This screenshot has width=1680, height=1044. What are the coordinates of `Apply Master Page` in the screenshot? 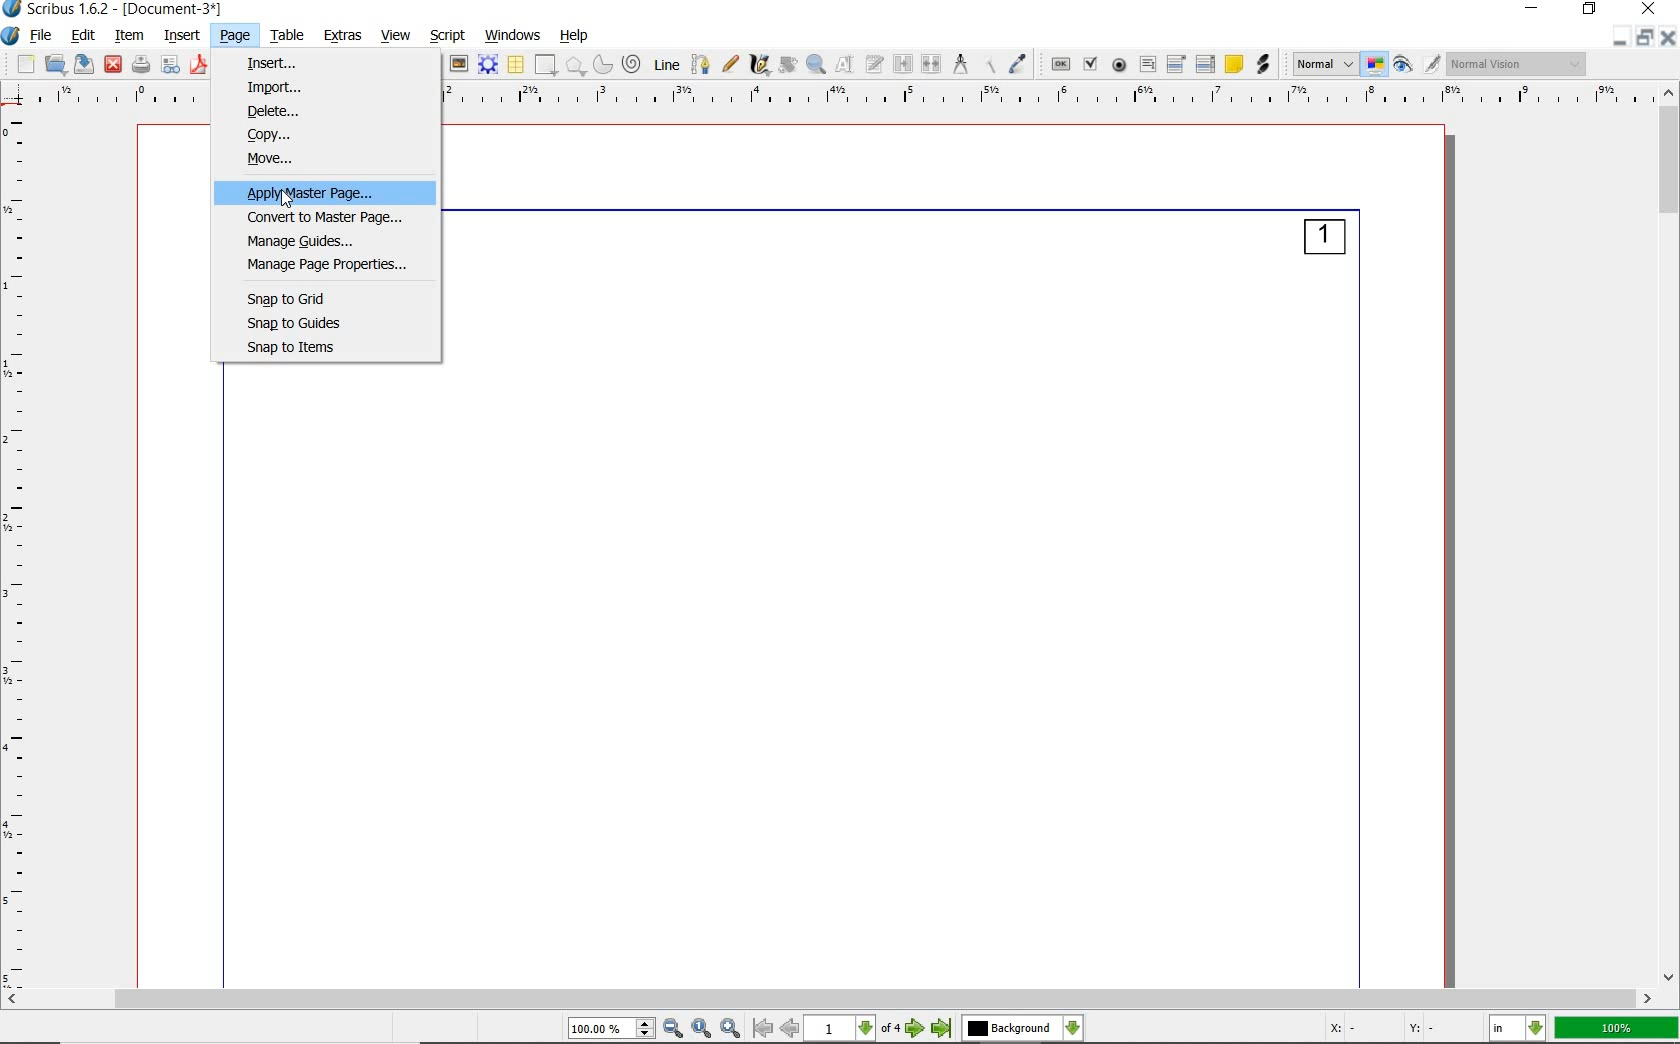 It's located at (341, 193).